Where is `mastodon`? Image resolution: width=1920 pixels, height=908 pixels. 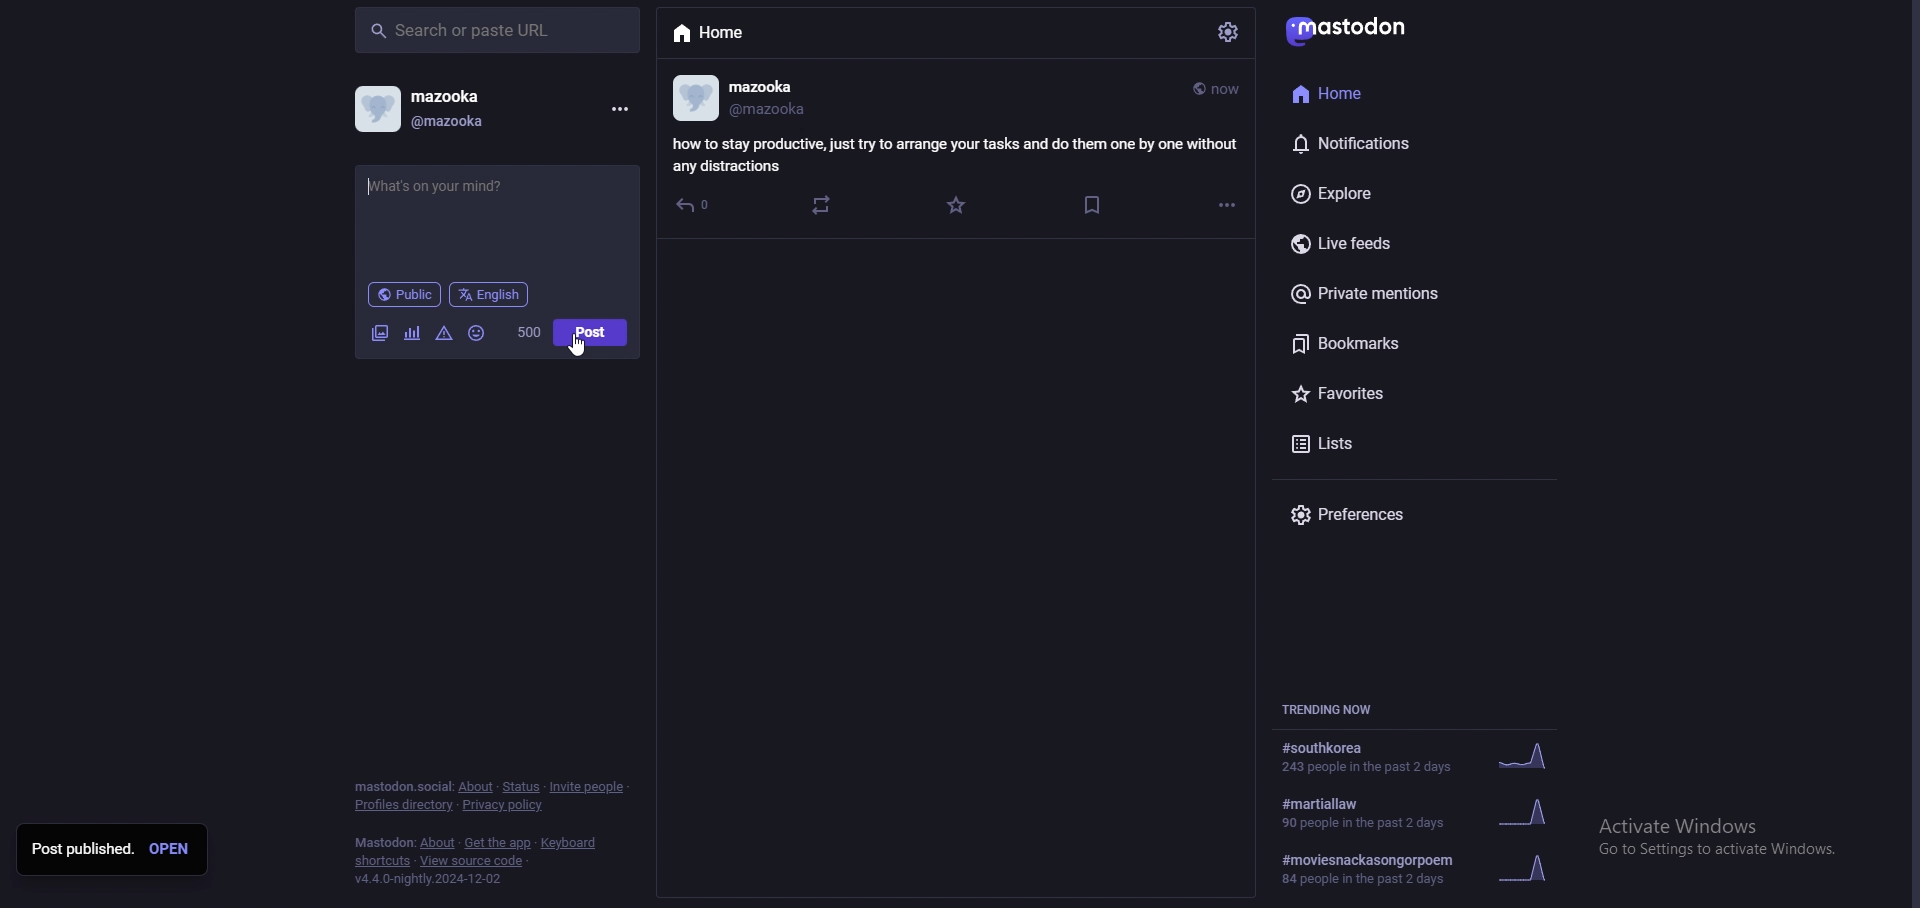 mastodon is located at coordinates (1359, 28).